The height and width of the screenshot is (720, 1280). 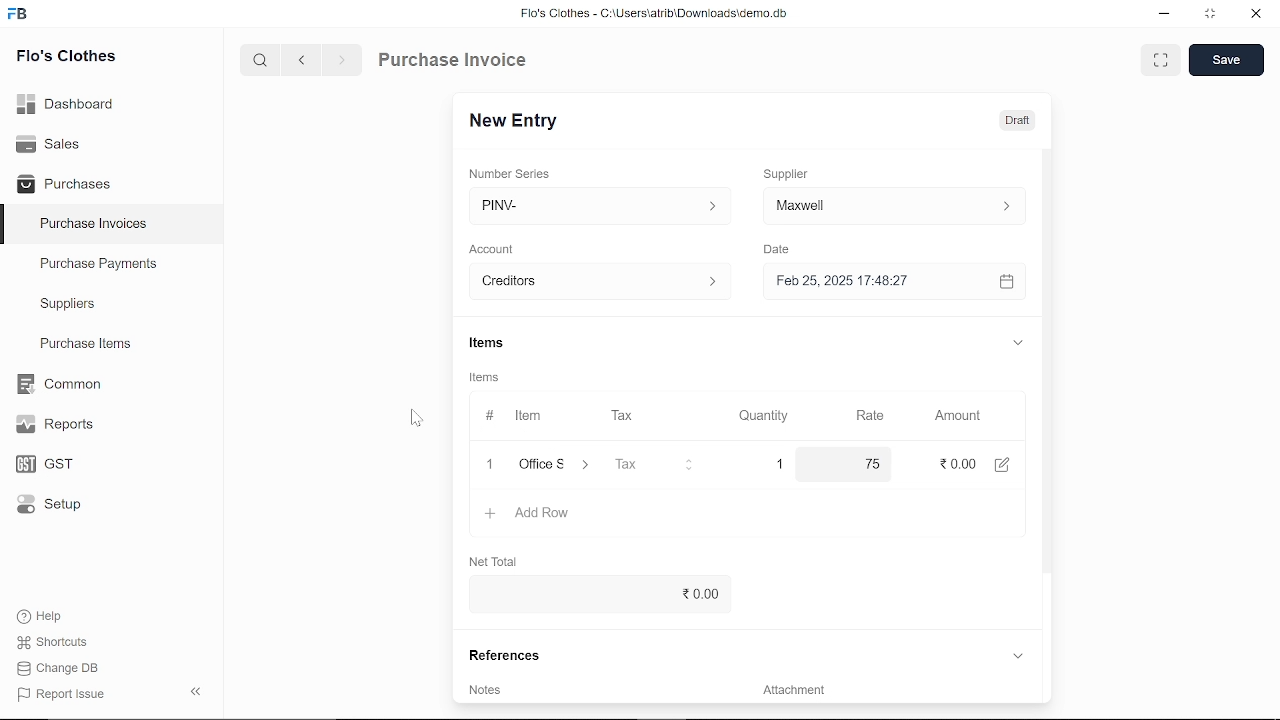 I want to click on Shortcuts, so click(x=49, y=643).